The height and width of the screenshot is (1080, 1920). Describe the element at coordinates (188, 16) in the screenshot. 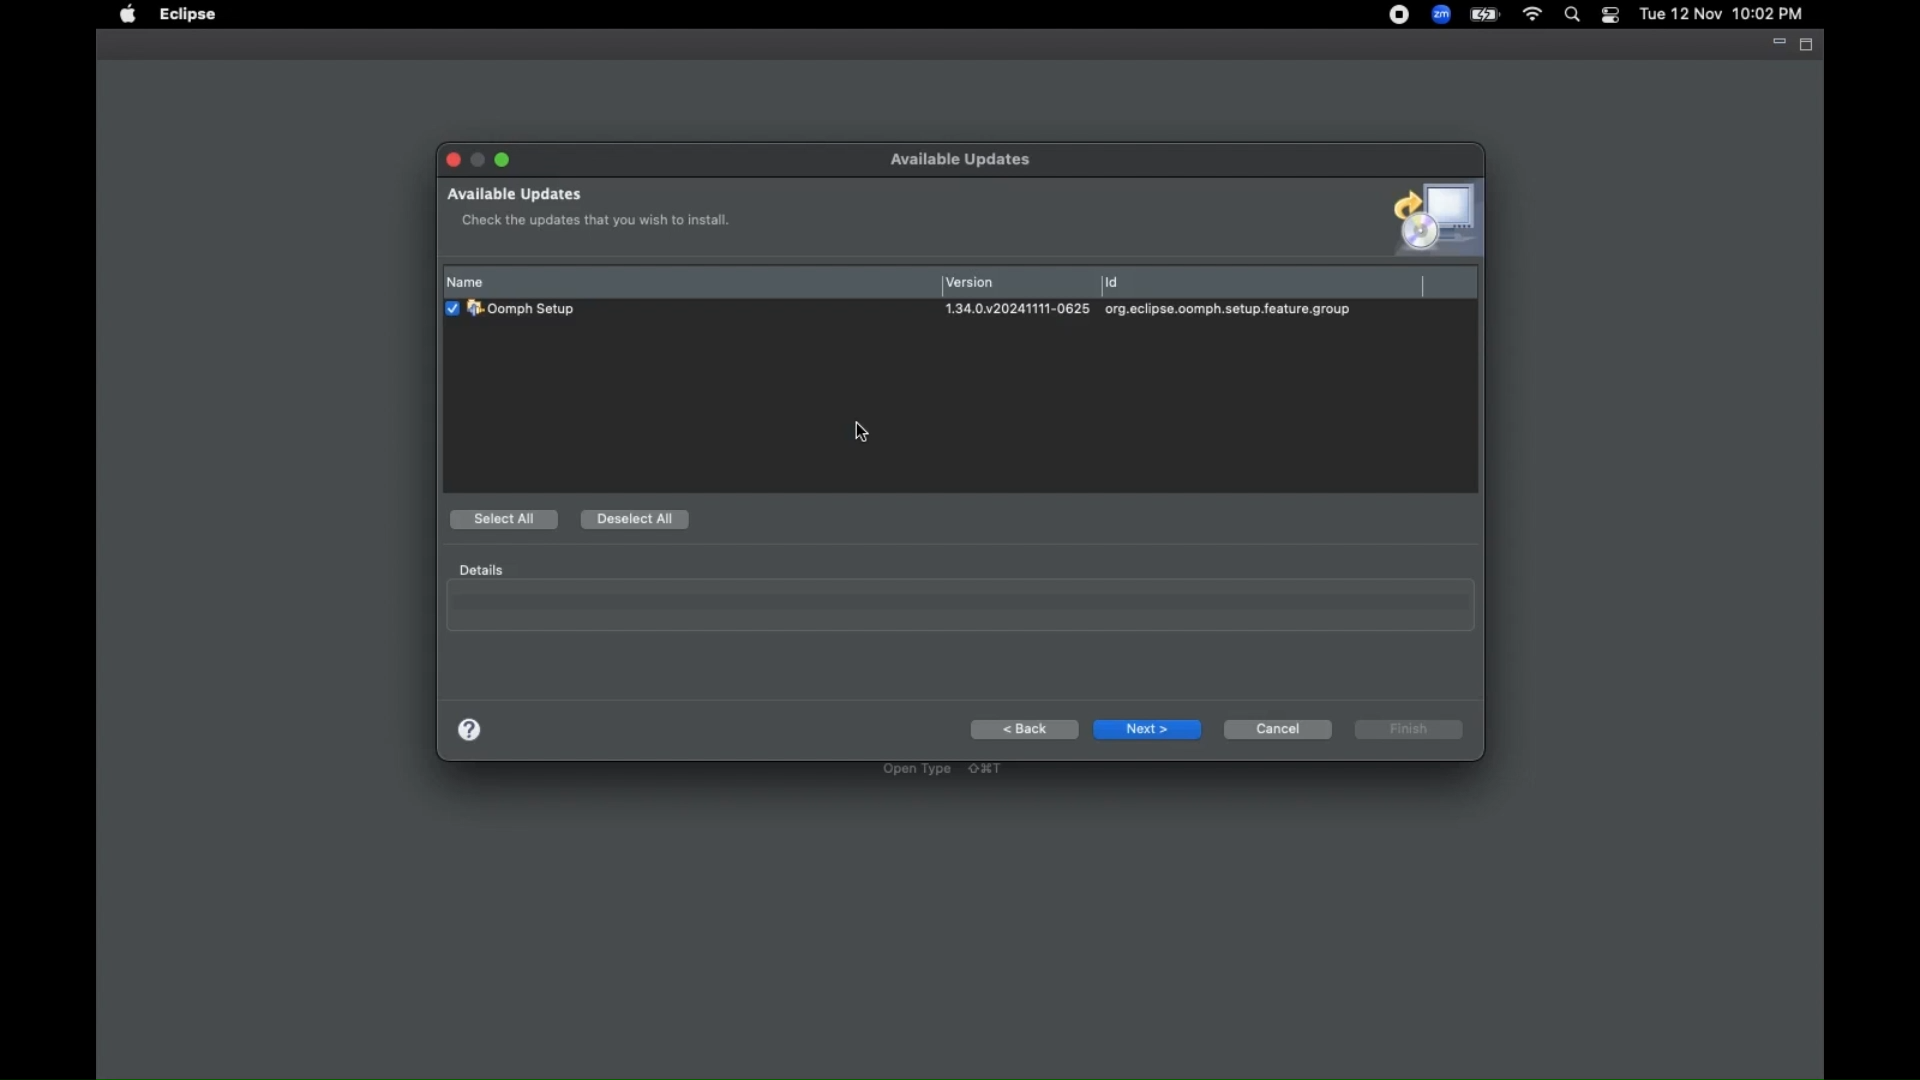

I see `Eclipse` at that location.